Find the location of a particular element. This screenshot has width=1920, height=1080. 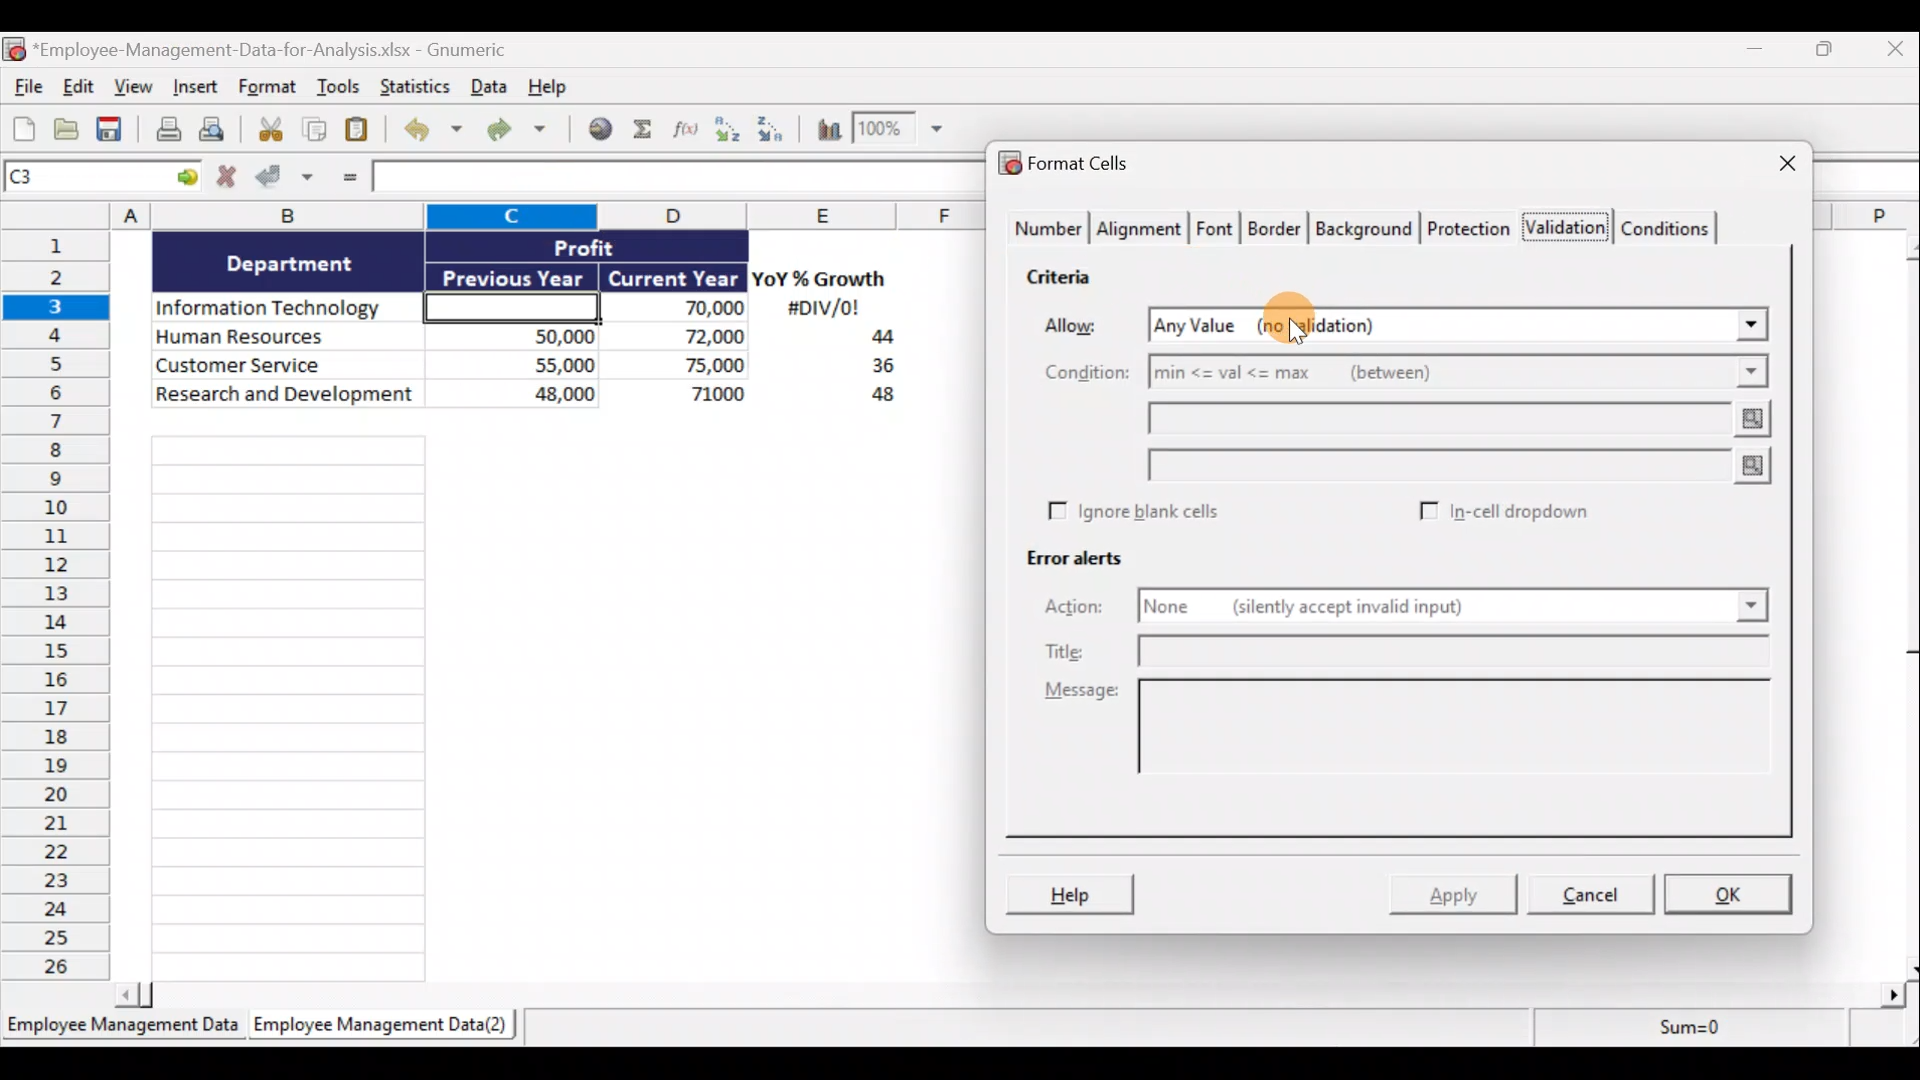

44 is located at coordinates (871, 339).